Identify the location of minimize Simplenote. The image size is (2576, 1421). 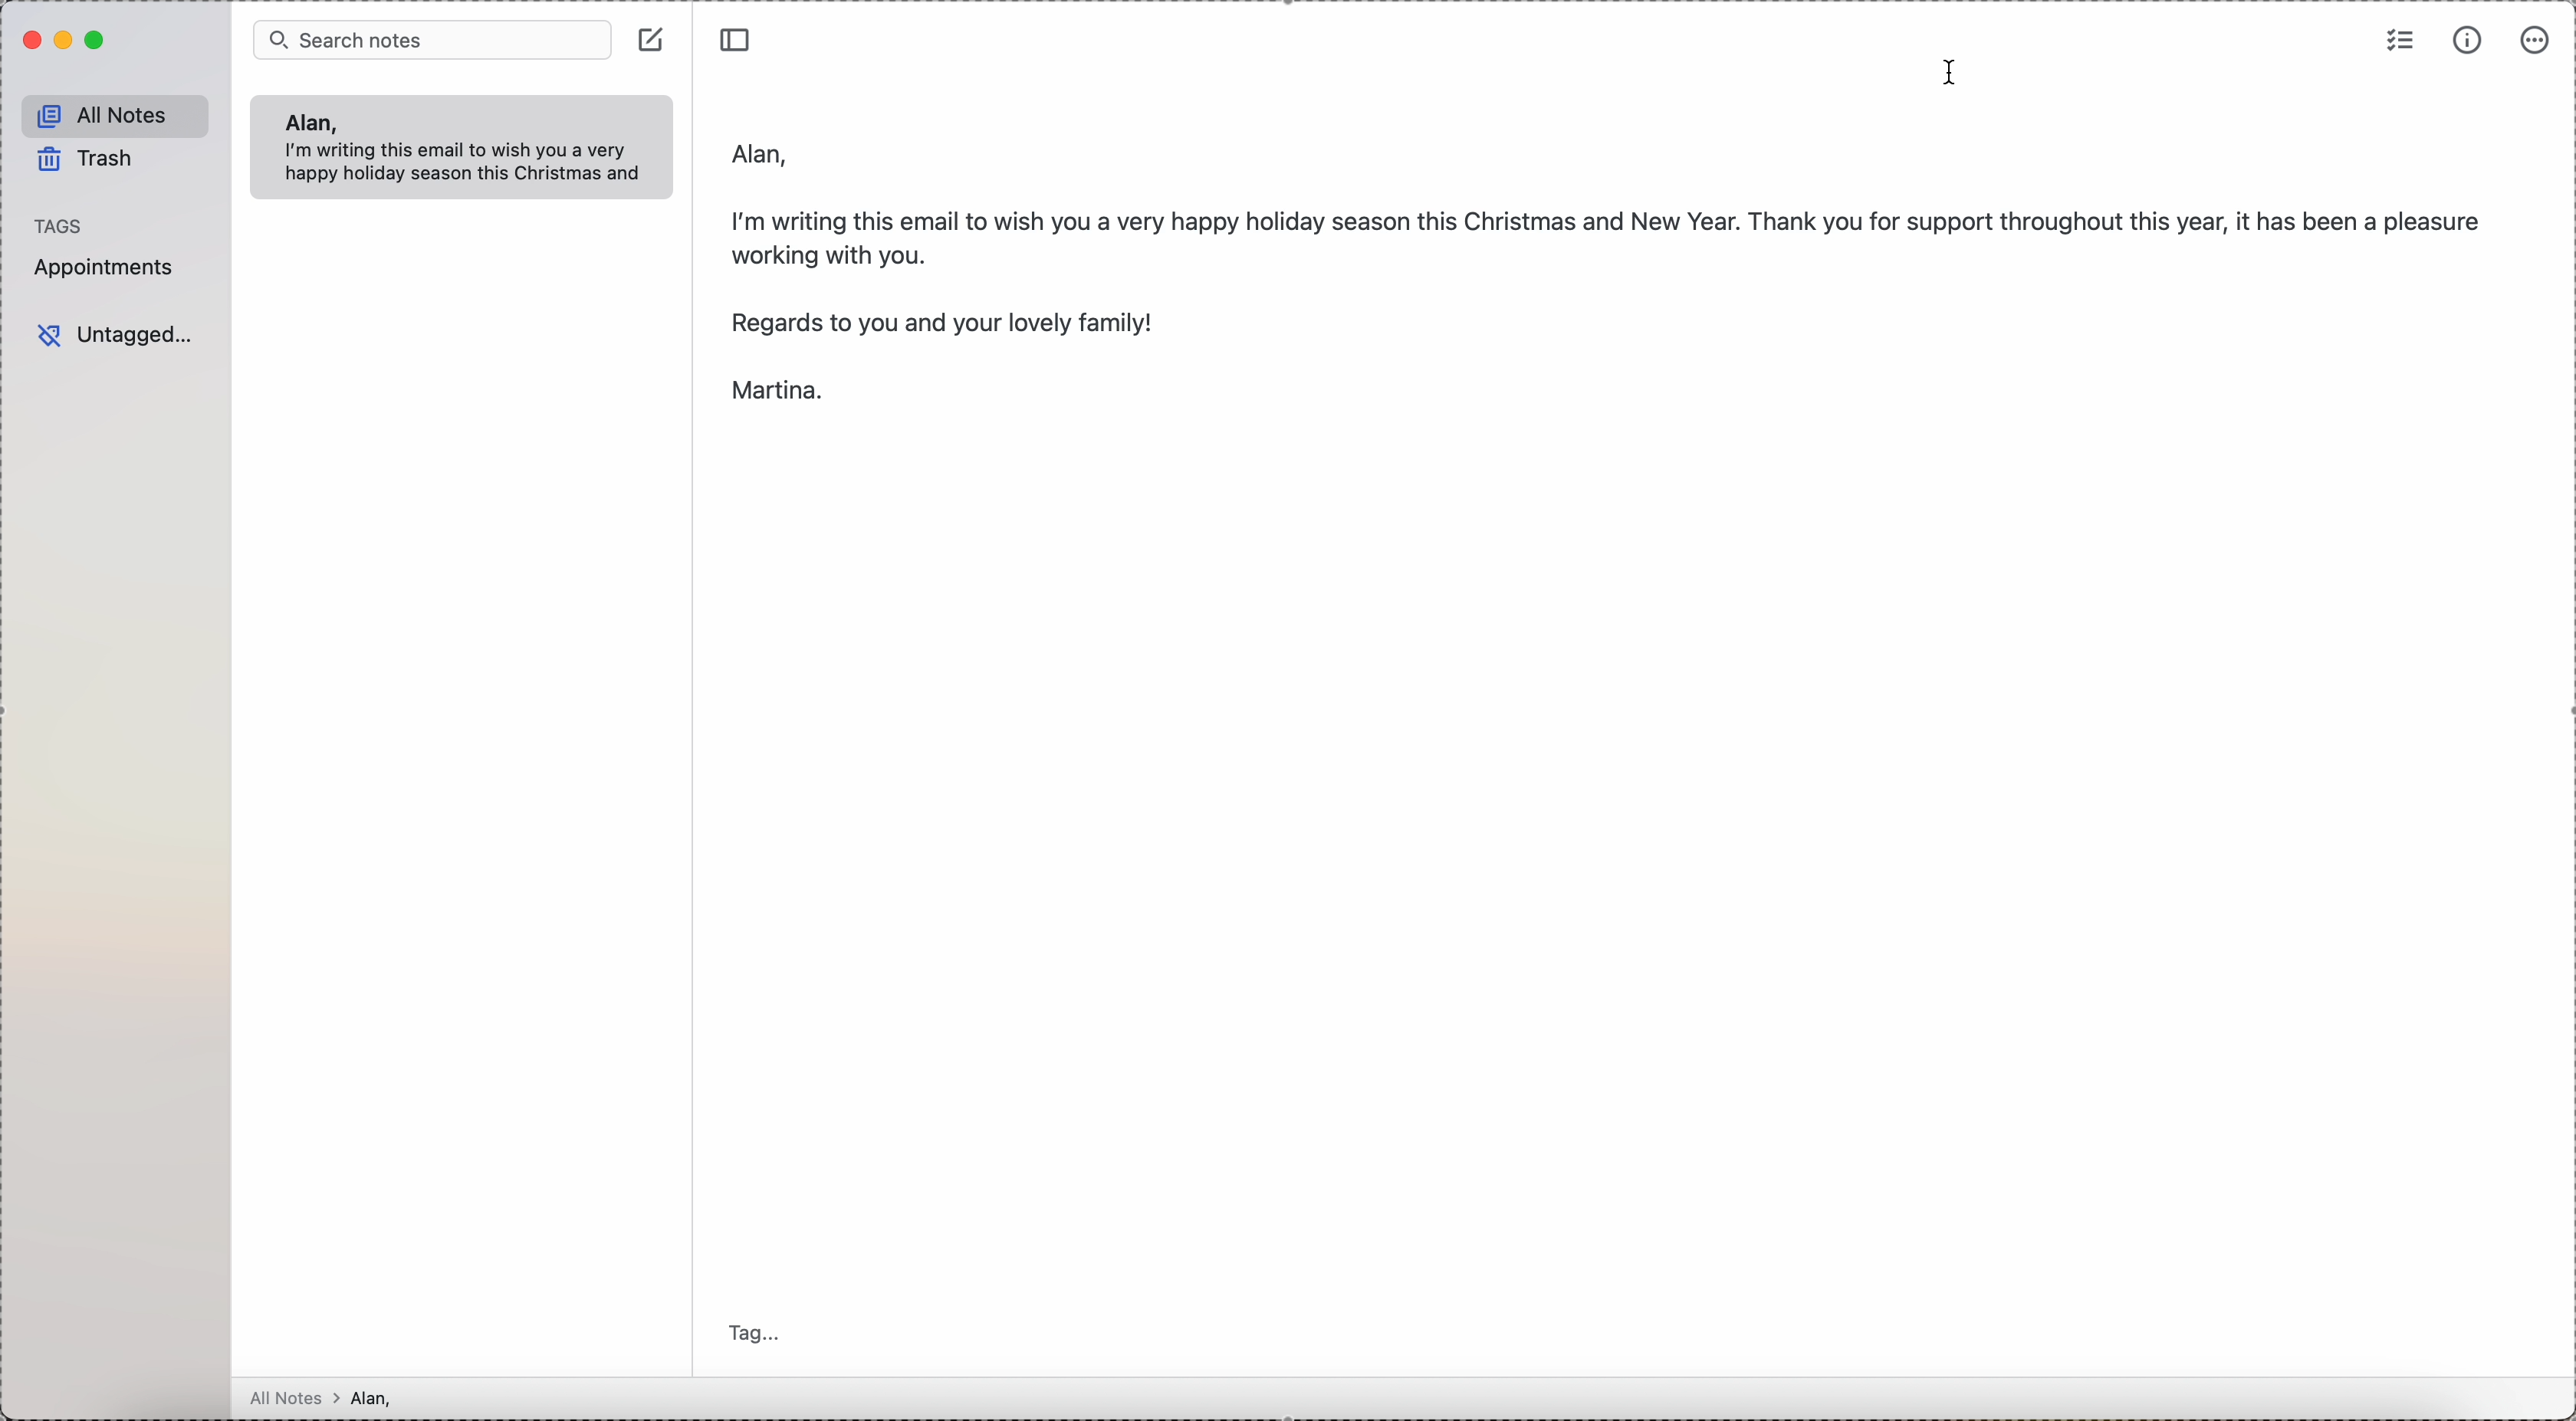
(66, 40).